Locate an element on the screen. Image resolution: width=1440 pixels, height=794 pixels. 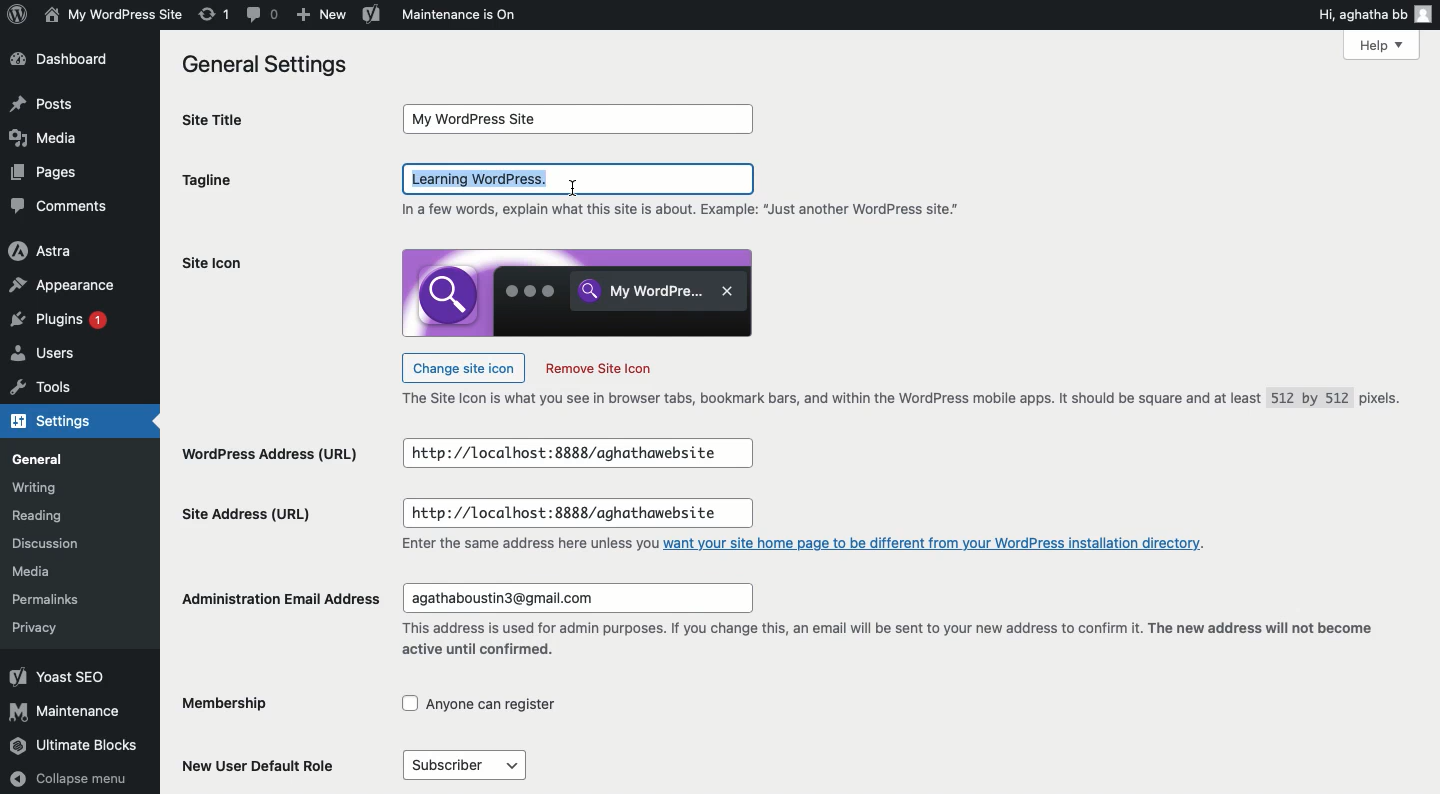
tagline is located at coordinates (207, 183).